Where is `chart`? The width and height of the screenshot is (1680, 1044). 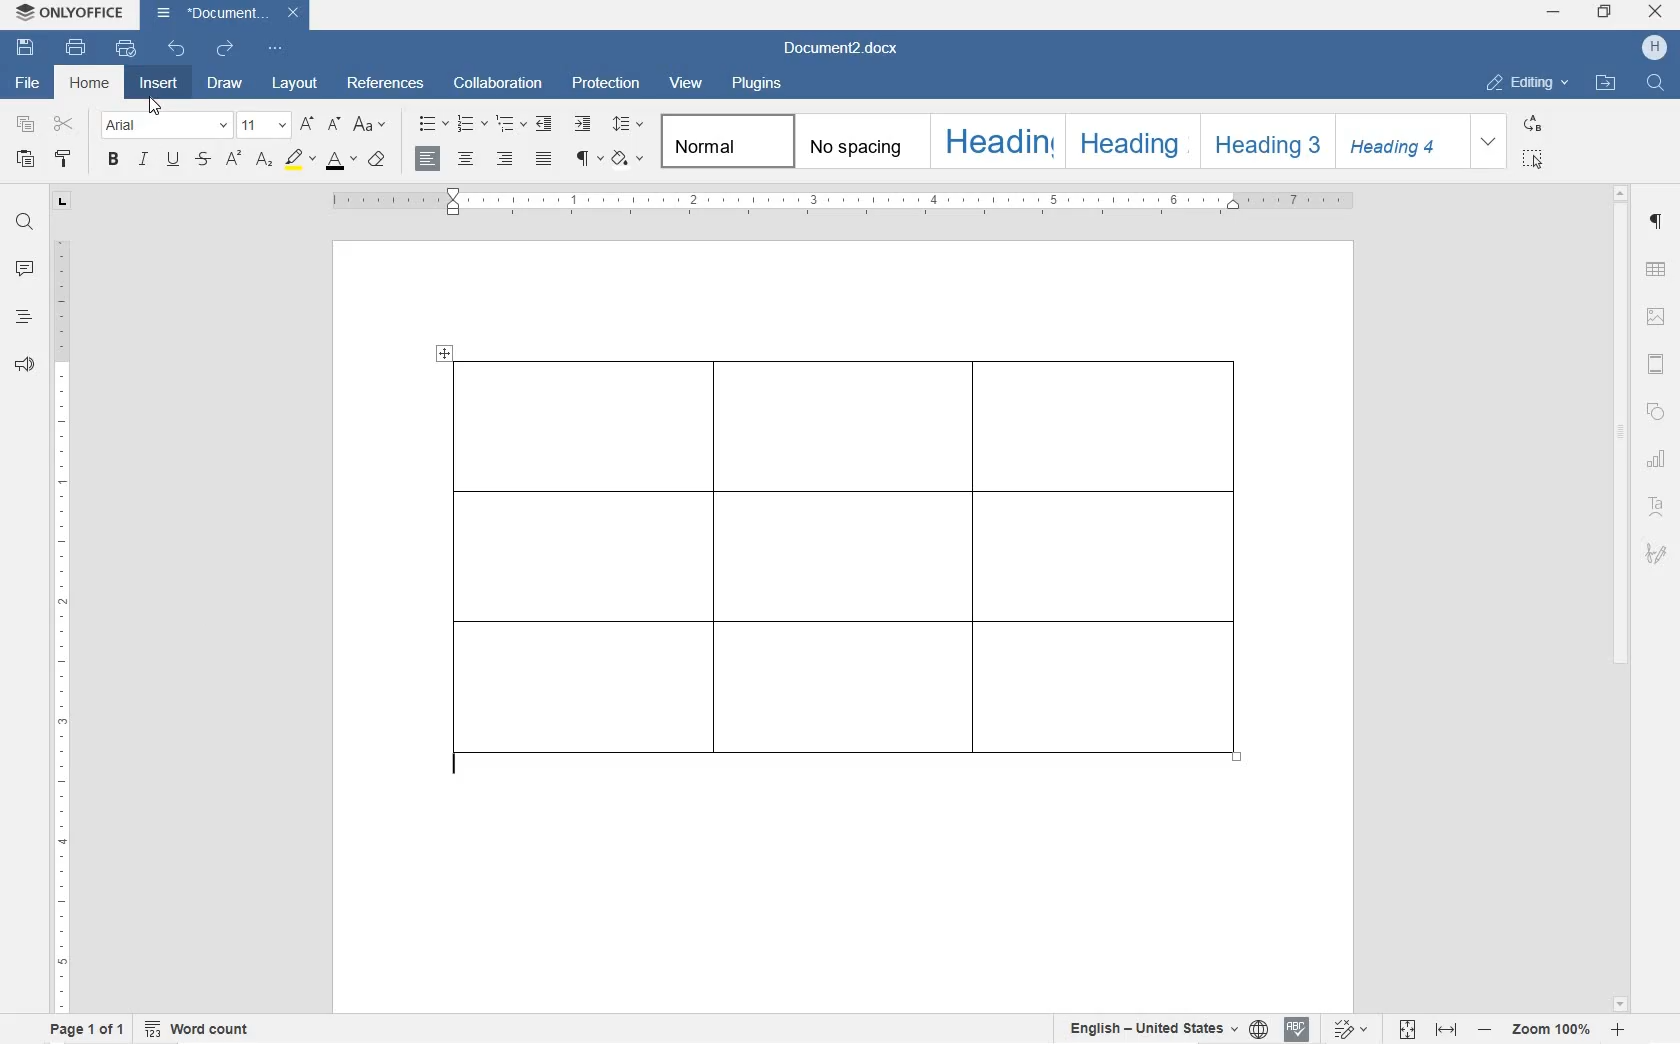 chart is located at coordinates (1659, 458).